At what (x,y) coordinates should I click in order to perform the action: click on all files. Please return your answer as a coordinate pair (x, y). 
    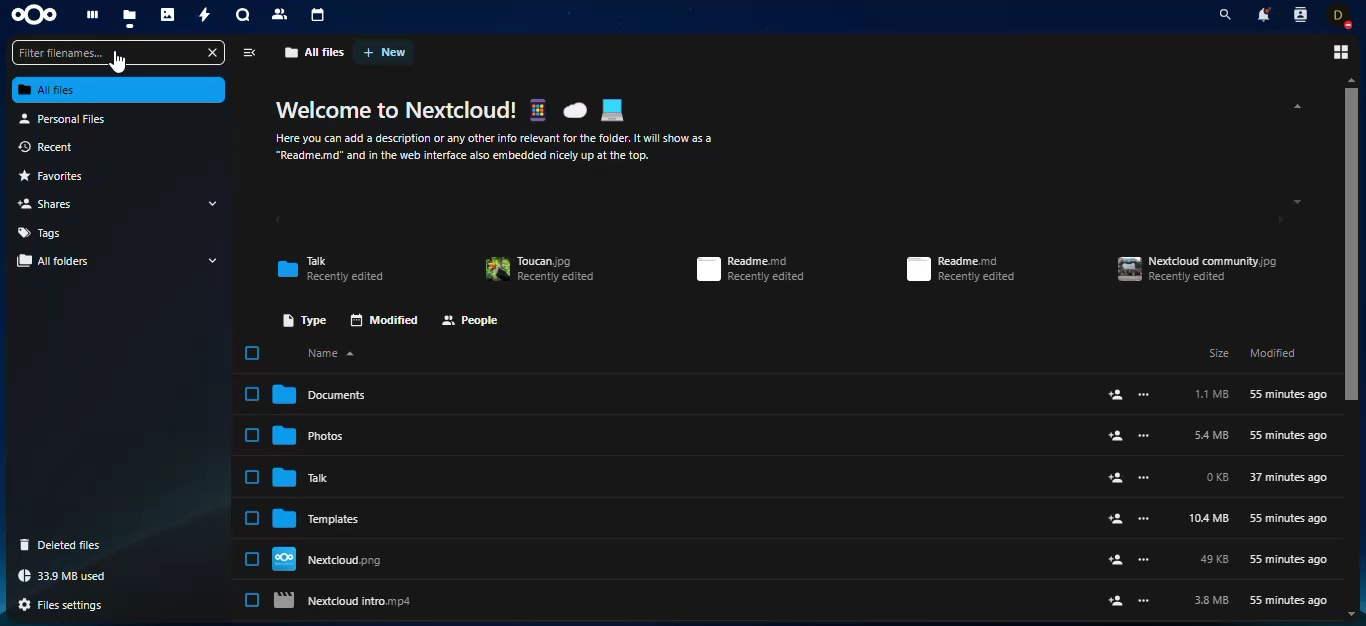
    Looking at the image, I should click on (120, 90).